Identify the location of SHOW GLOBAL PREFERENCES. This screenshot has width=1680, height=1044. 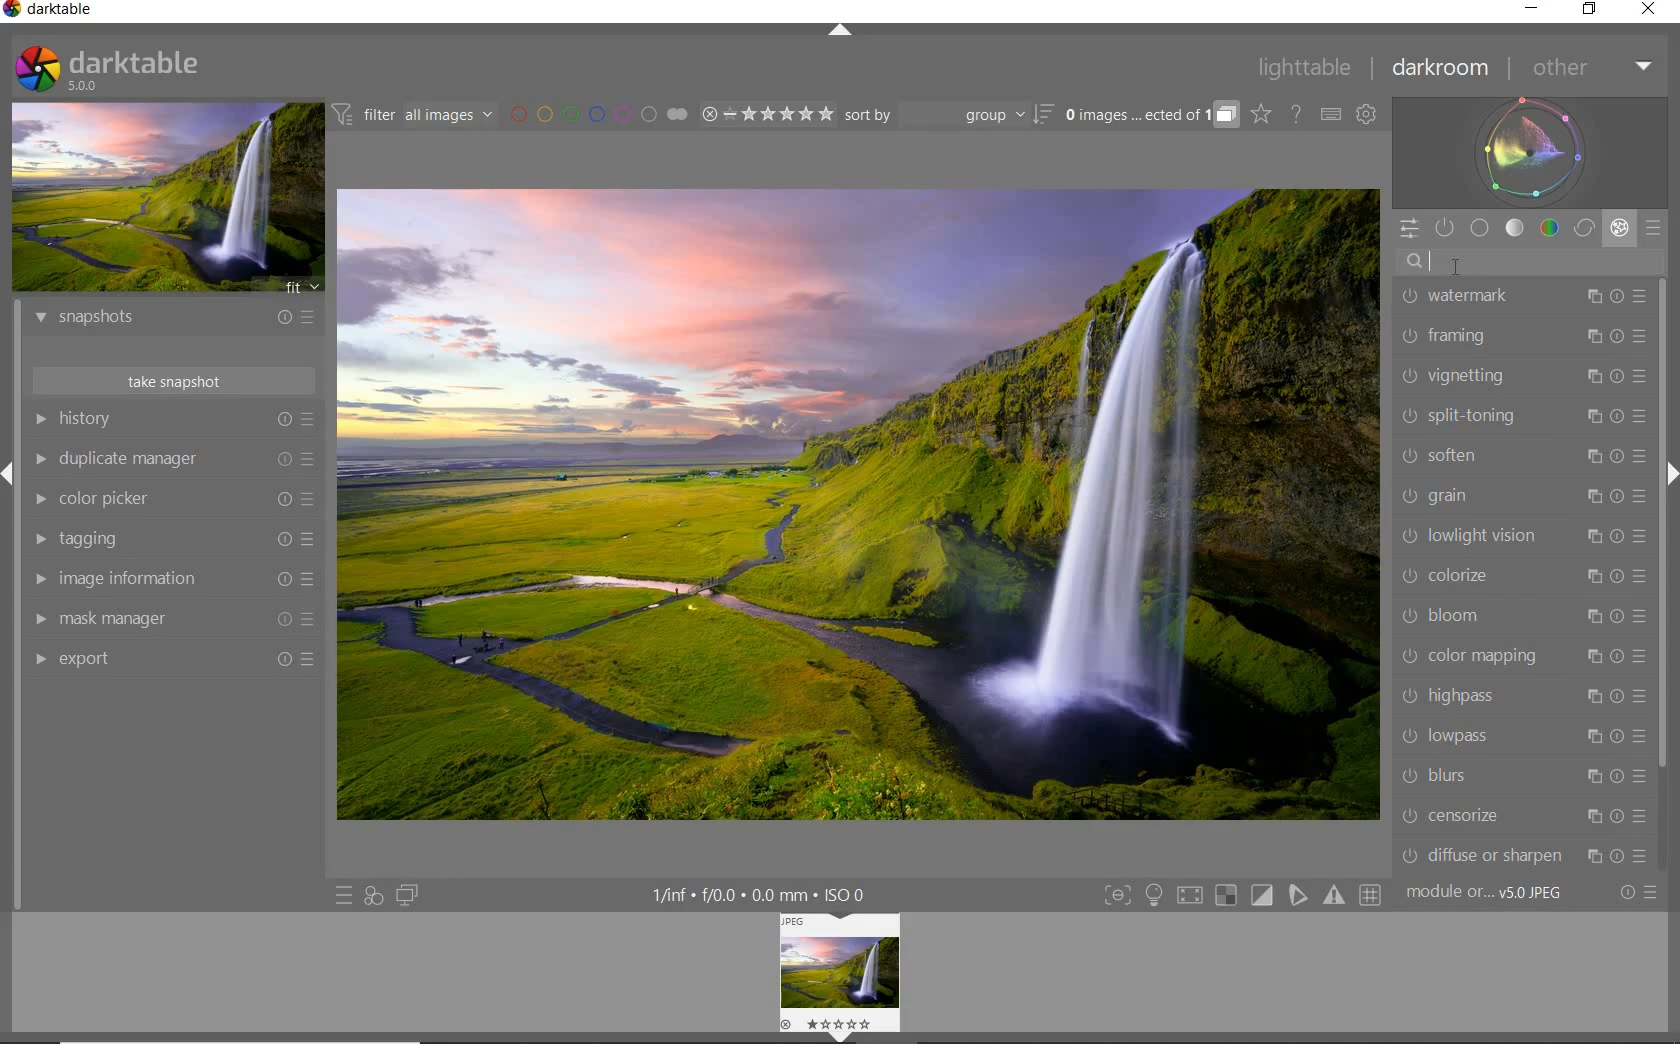
(1366, 114).